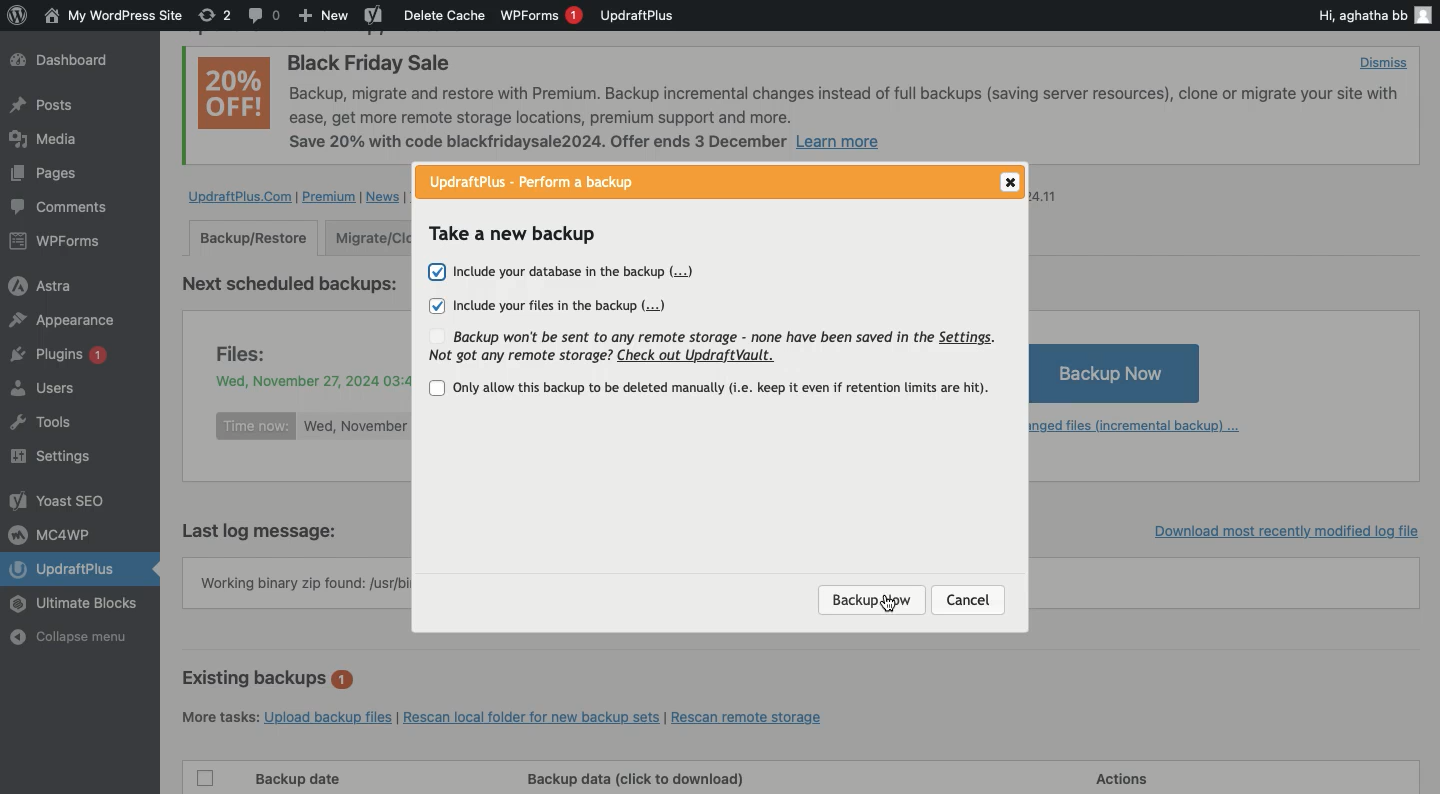  What do you see at coordinates (253, 351) in the screenshot?
I see `Files:` at bounding box center [253, 351].